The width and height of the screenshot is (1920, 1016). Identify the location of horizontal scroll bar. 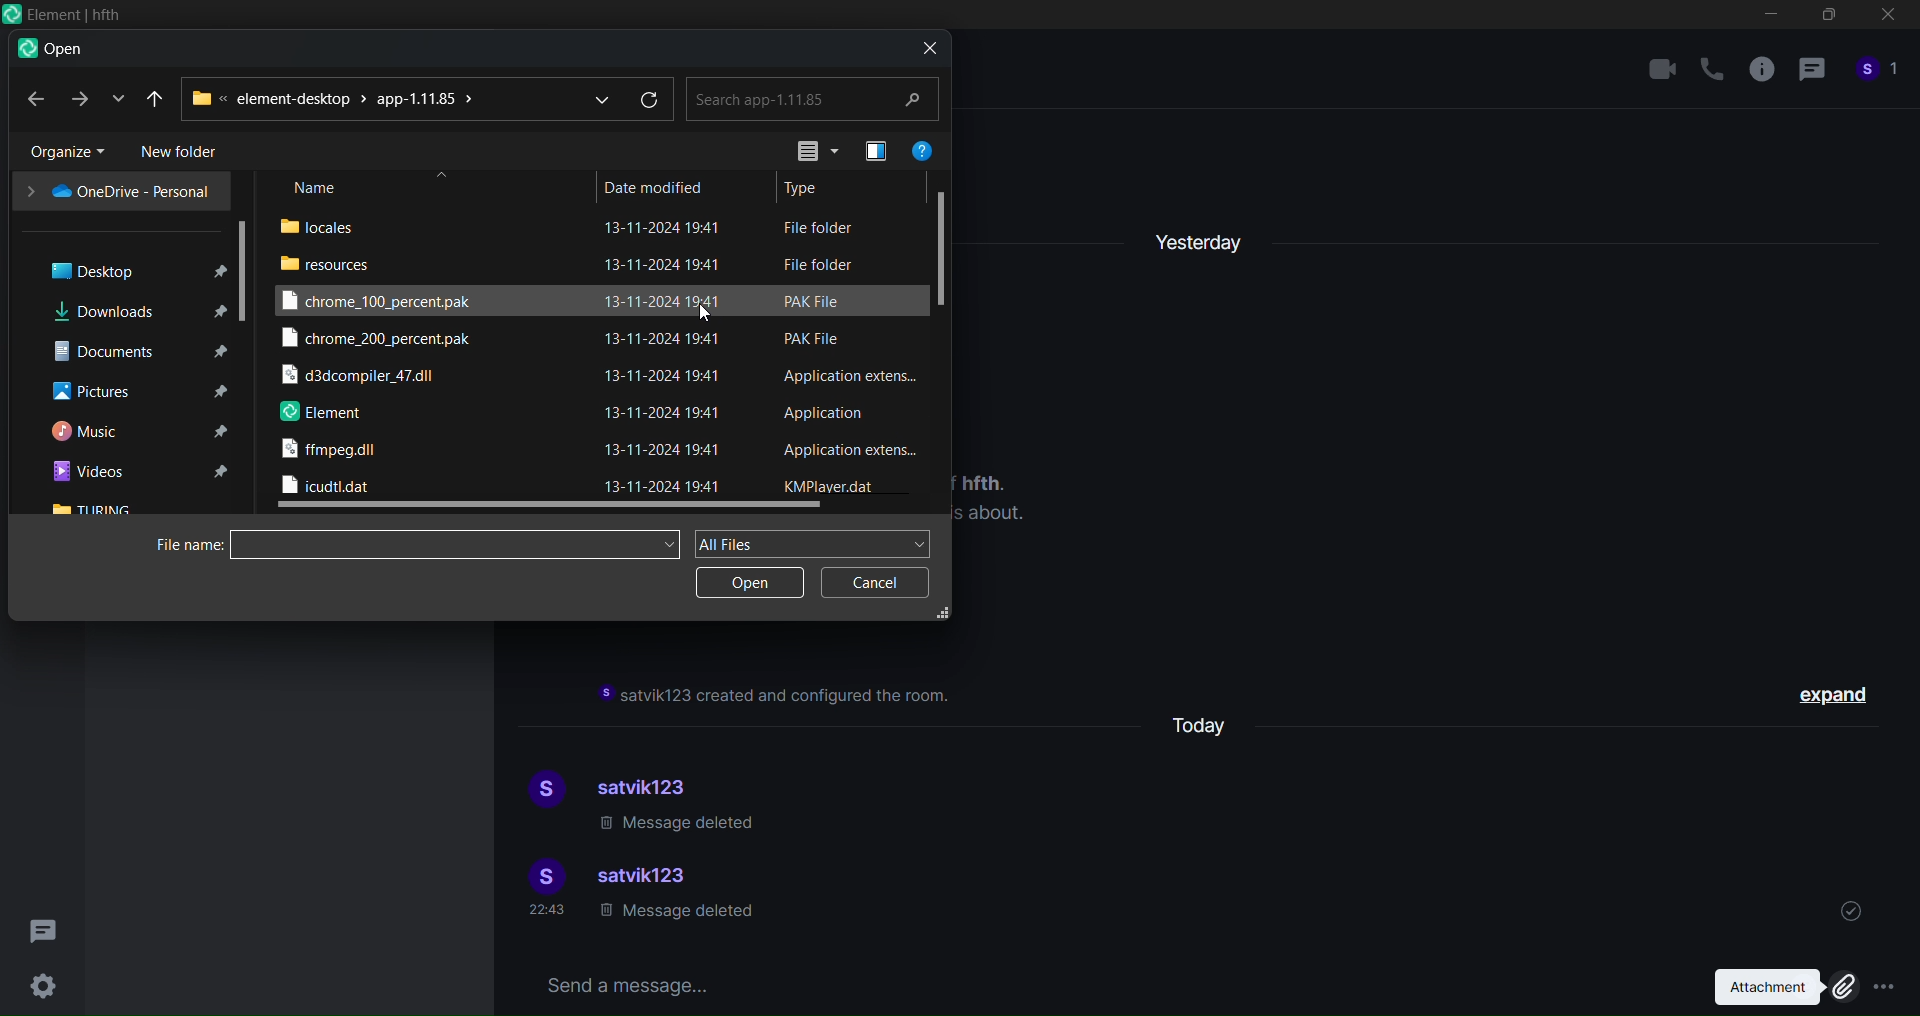
(551, 508).